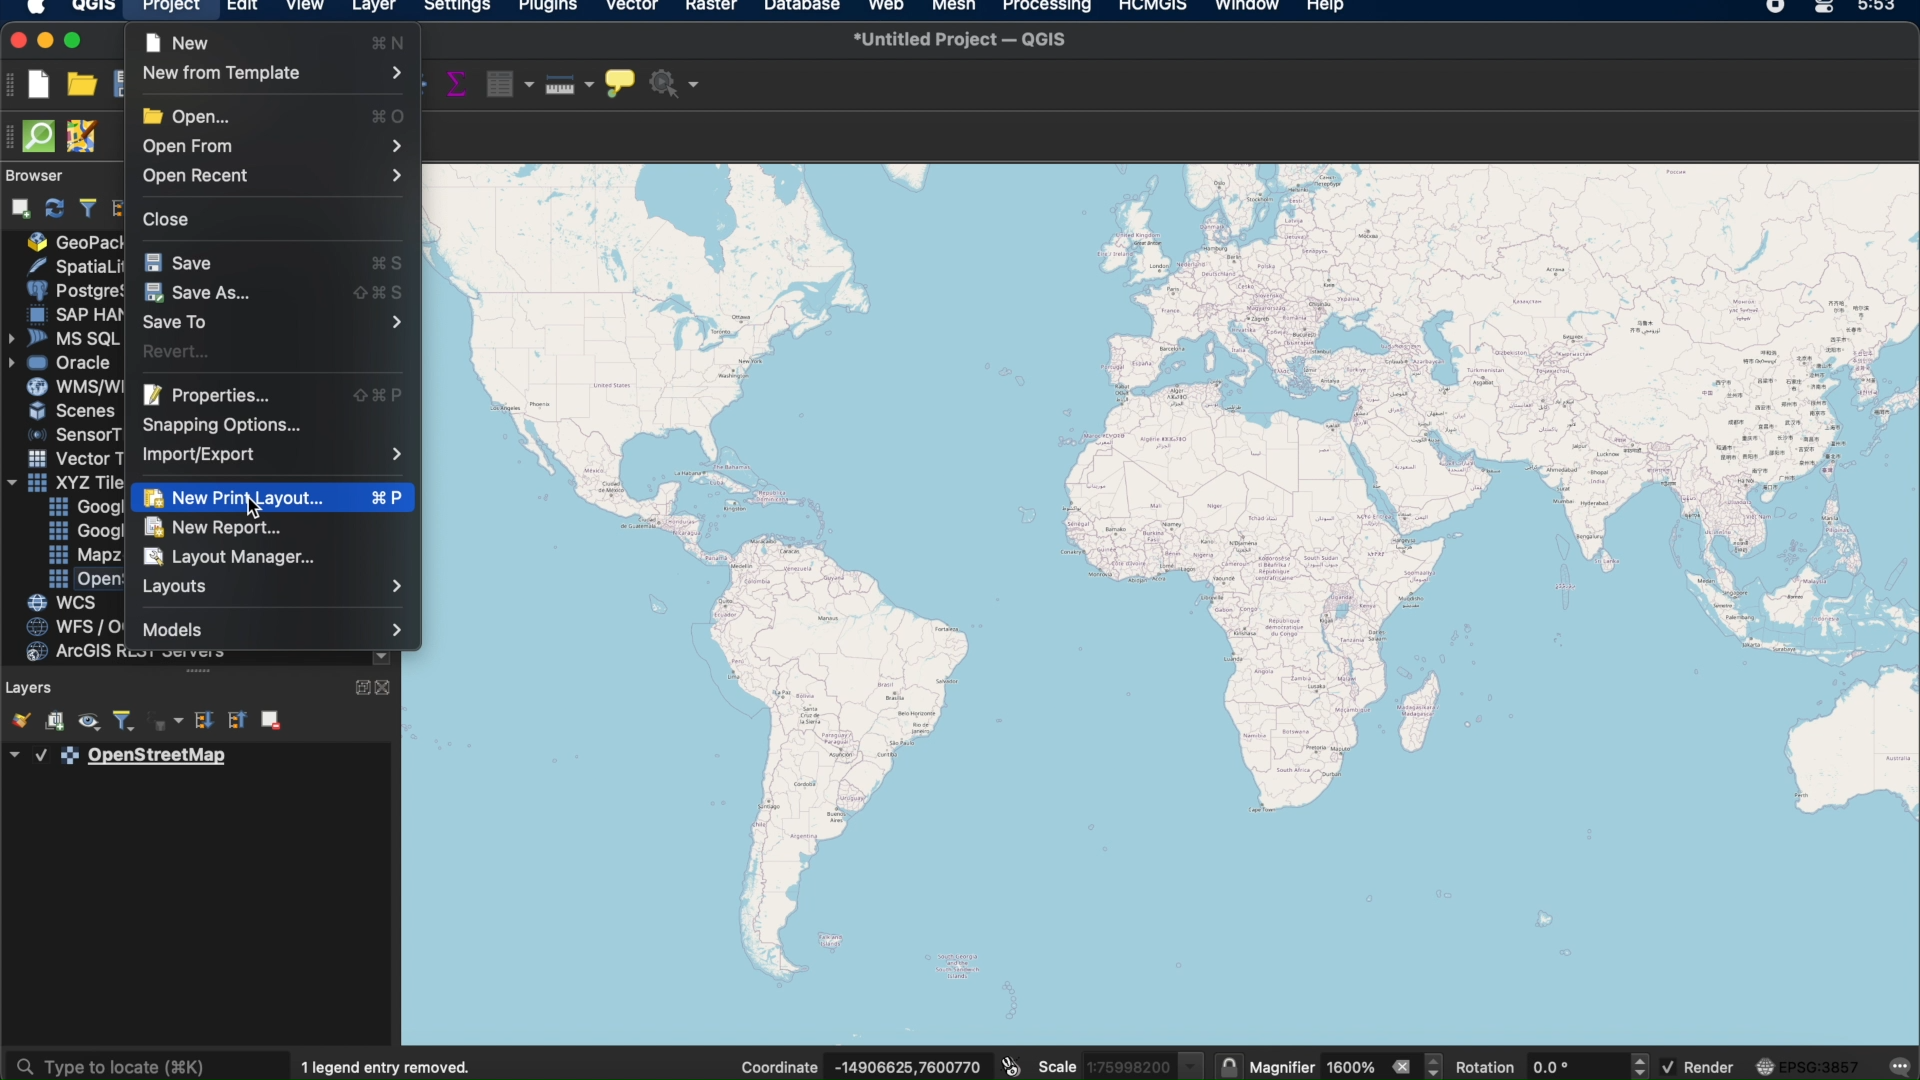 The height and width of the screenshot is (1080, 1920). Describe the element at coordinates (202, 720) in the screenshot. I see `expand all` at that location.